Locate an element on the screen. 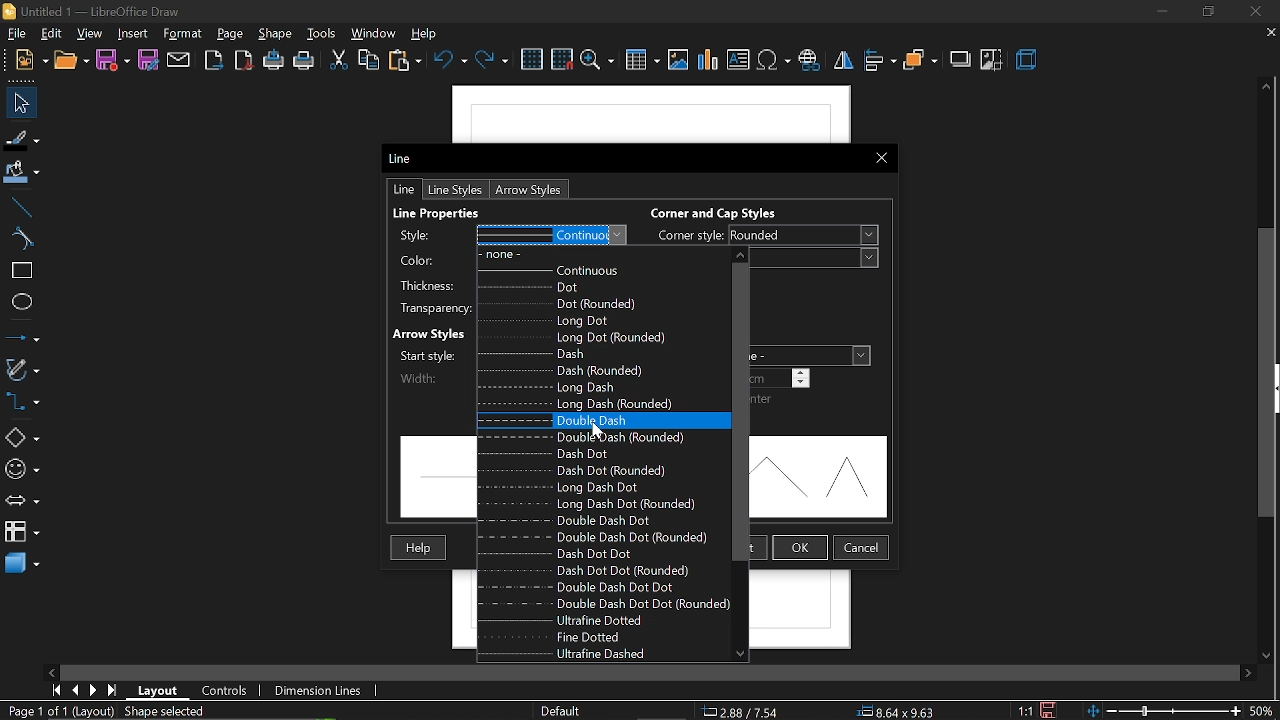 The width and height of the screenshot is (1280, 720). arrows is located at coordinates (22, 501).